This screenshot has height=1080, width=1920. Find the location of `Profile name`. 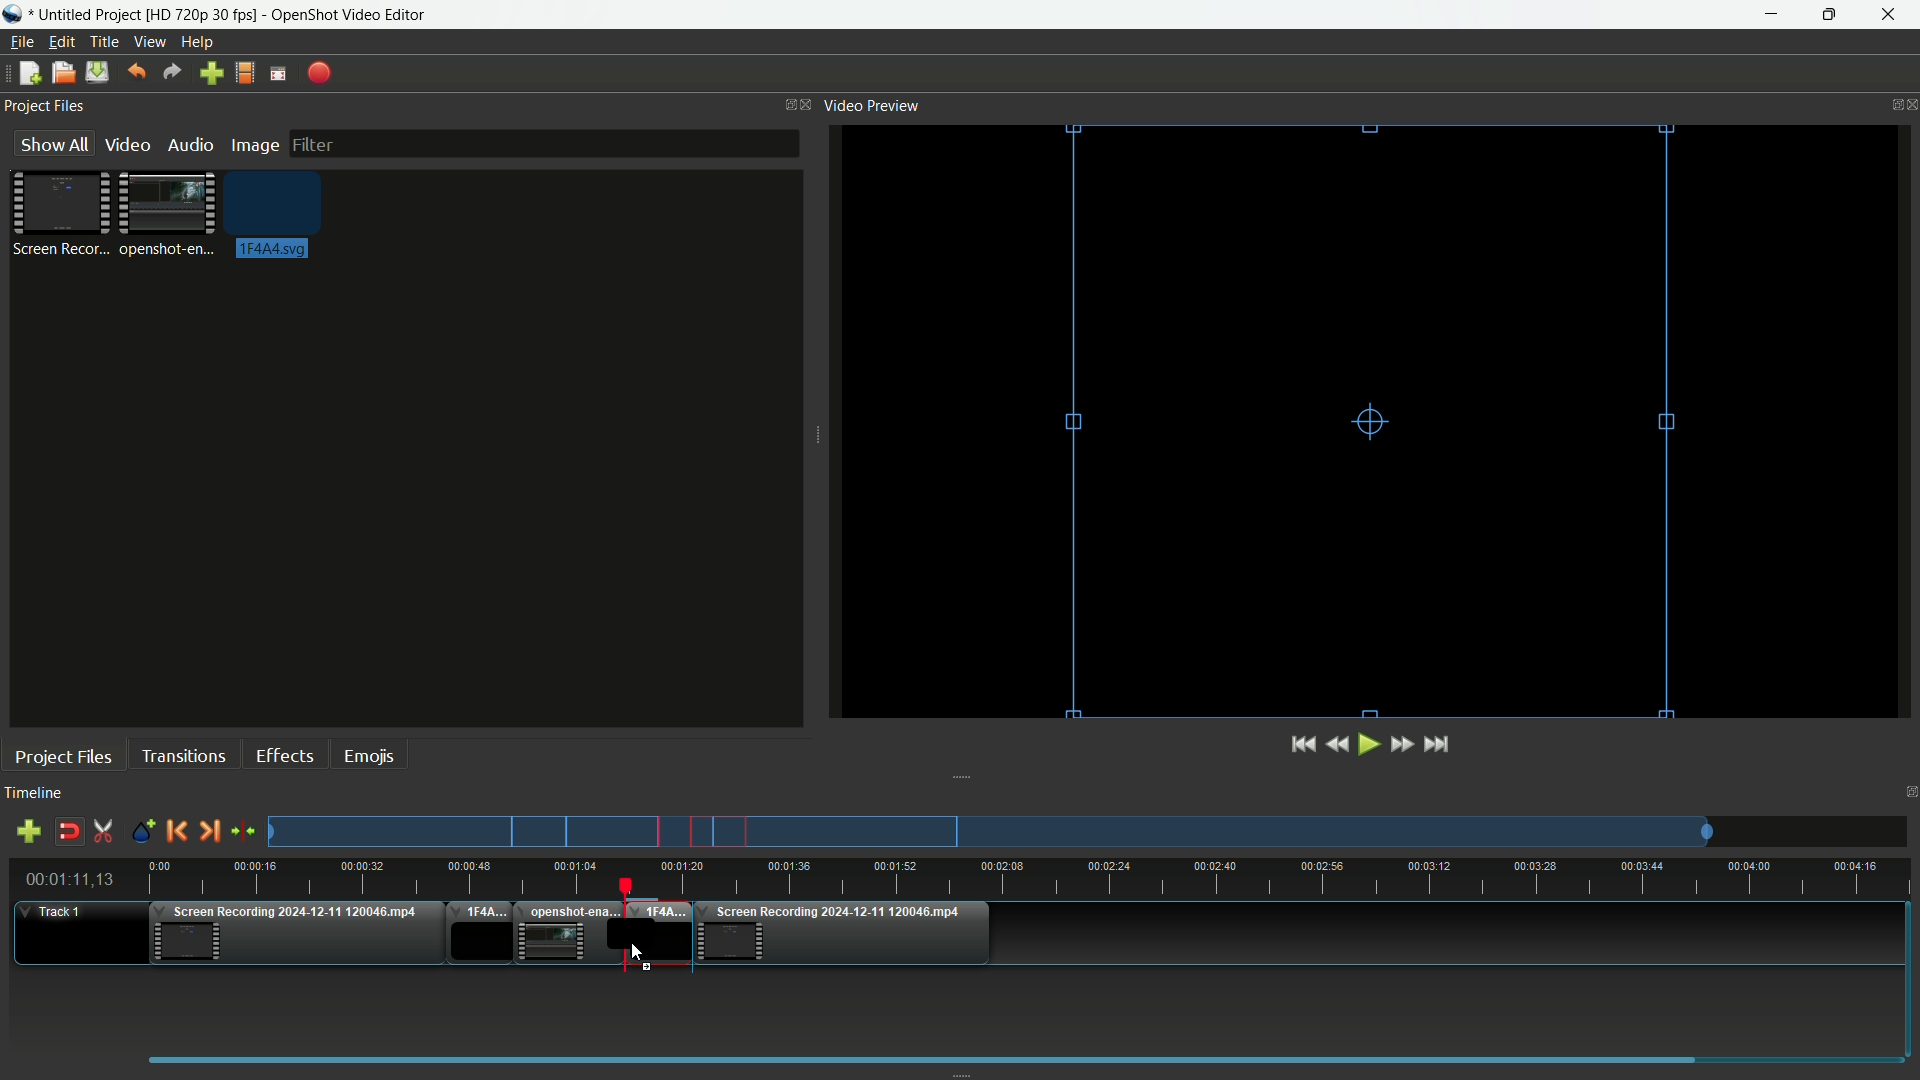

Profile name is located at coordinates (203, 16).